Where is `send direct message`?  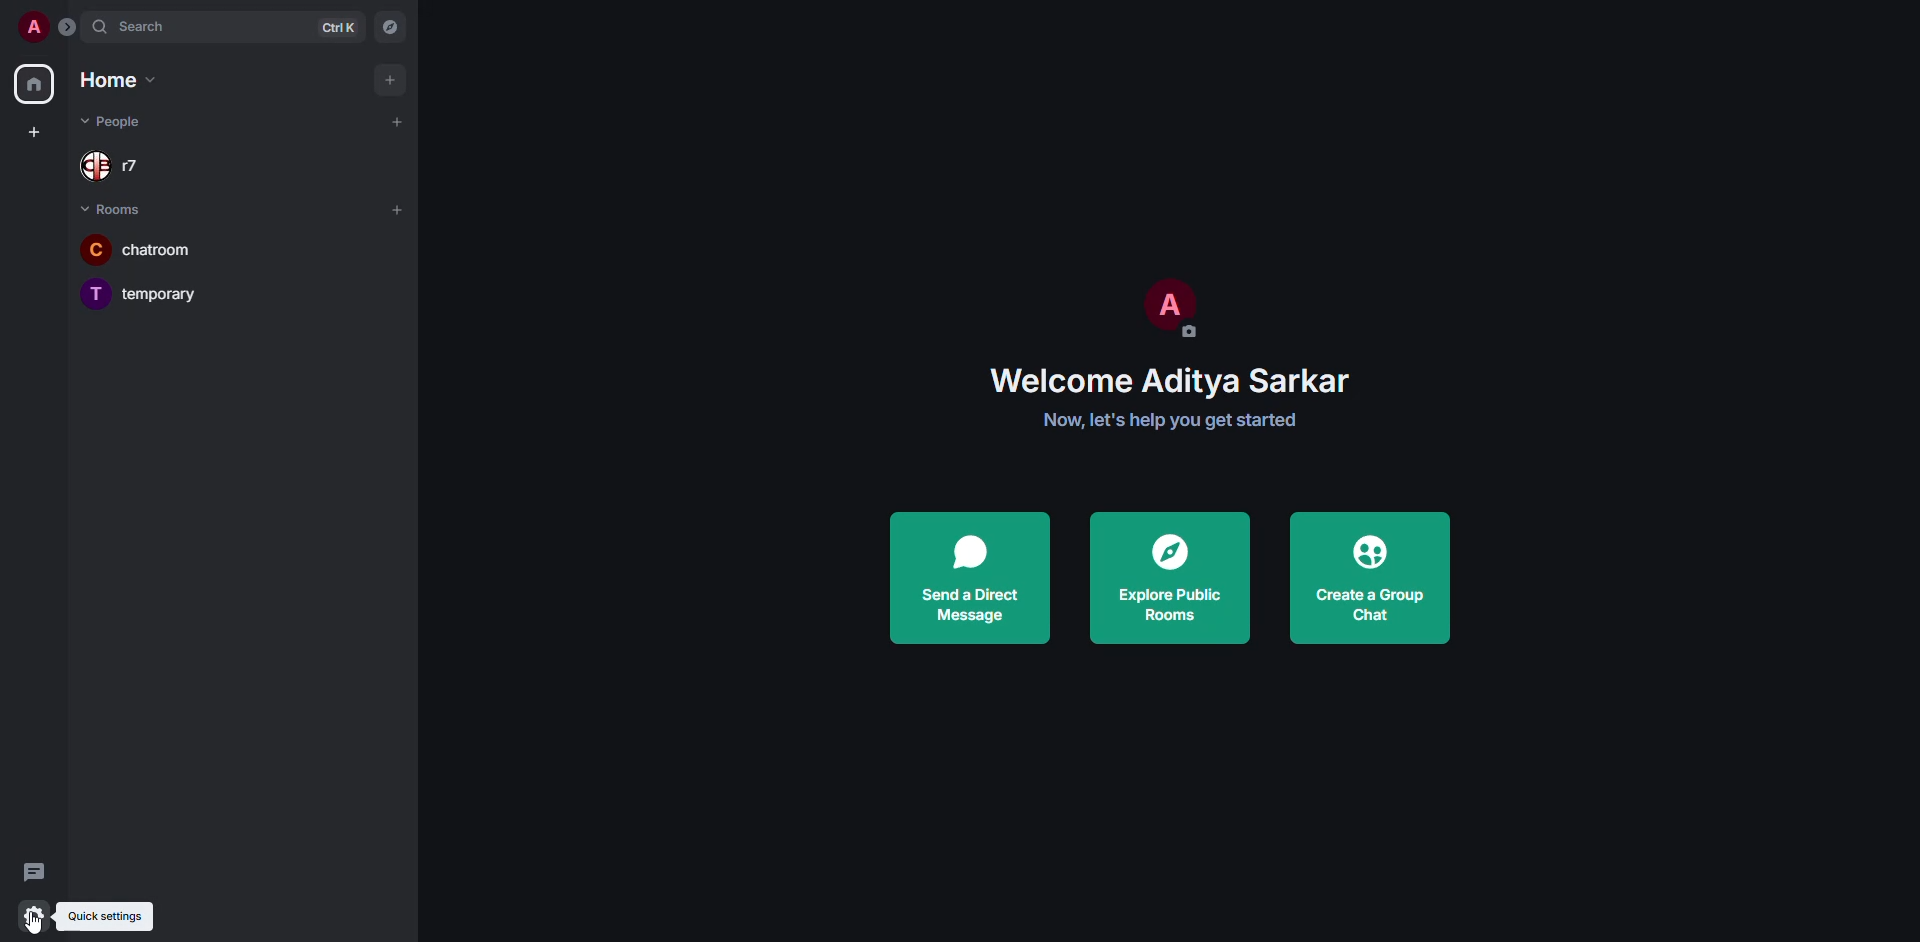
send direct message is located at coordinates (967, 578).